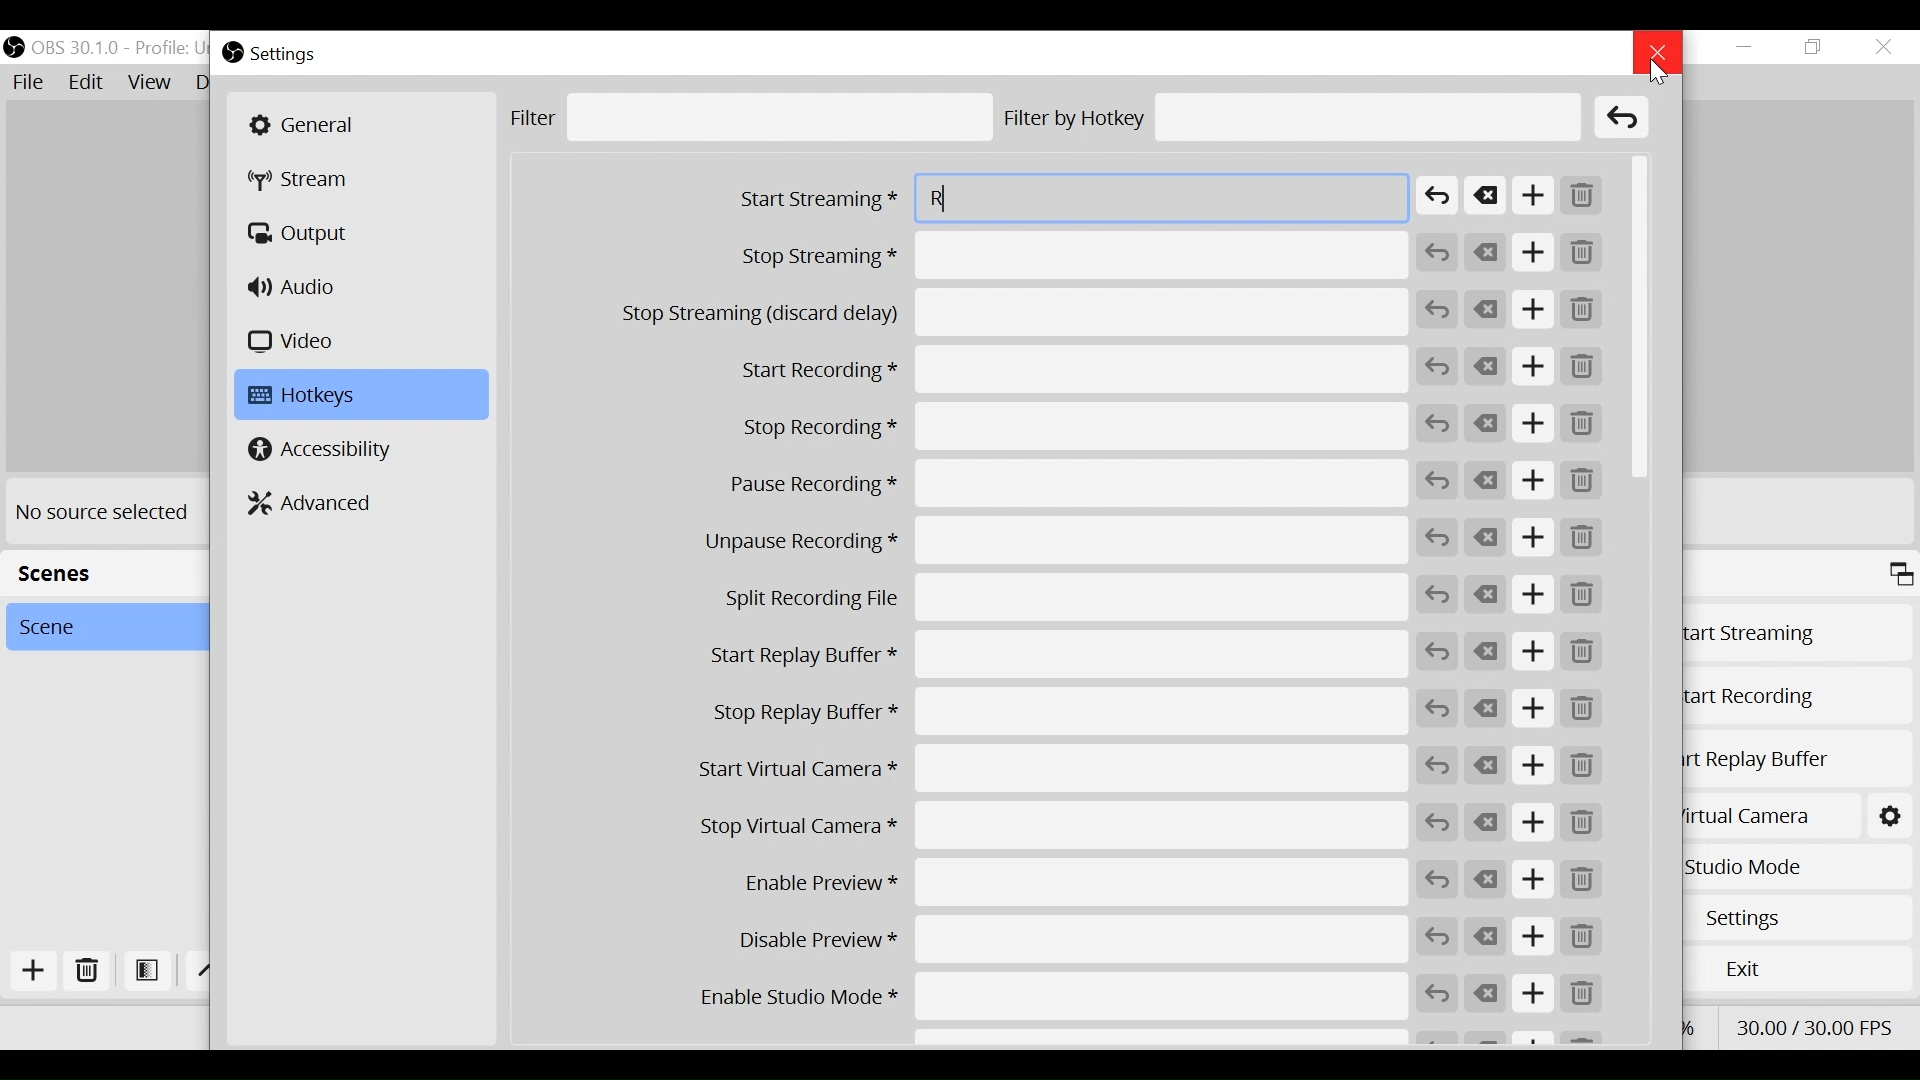 The width and height of the screenshot is (1920, 1080). Describe the element at coordinates (1583, 995) in the screenshot. I see `Remove` at that location.